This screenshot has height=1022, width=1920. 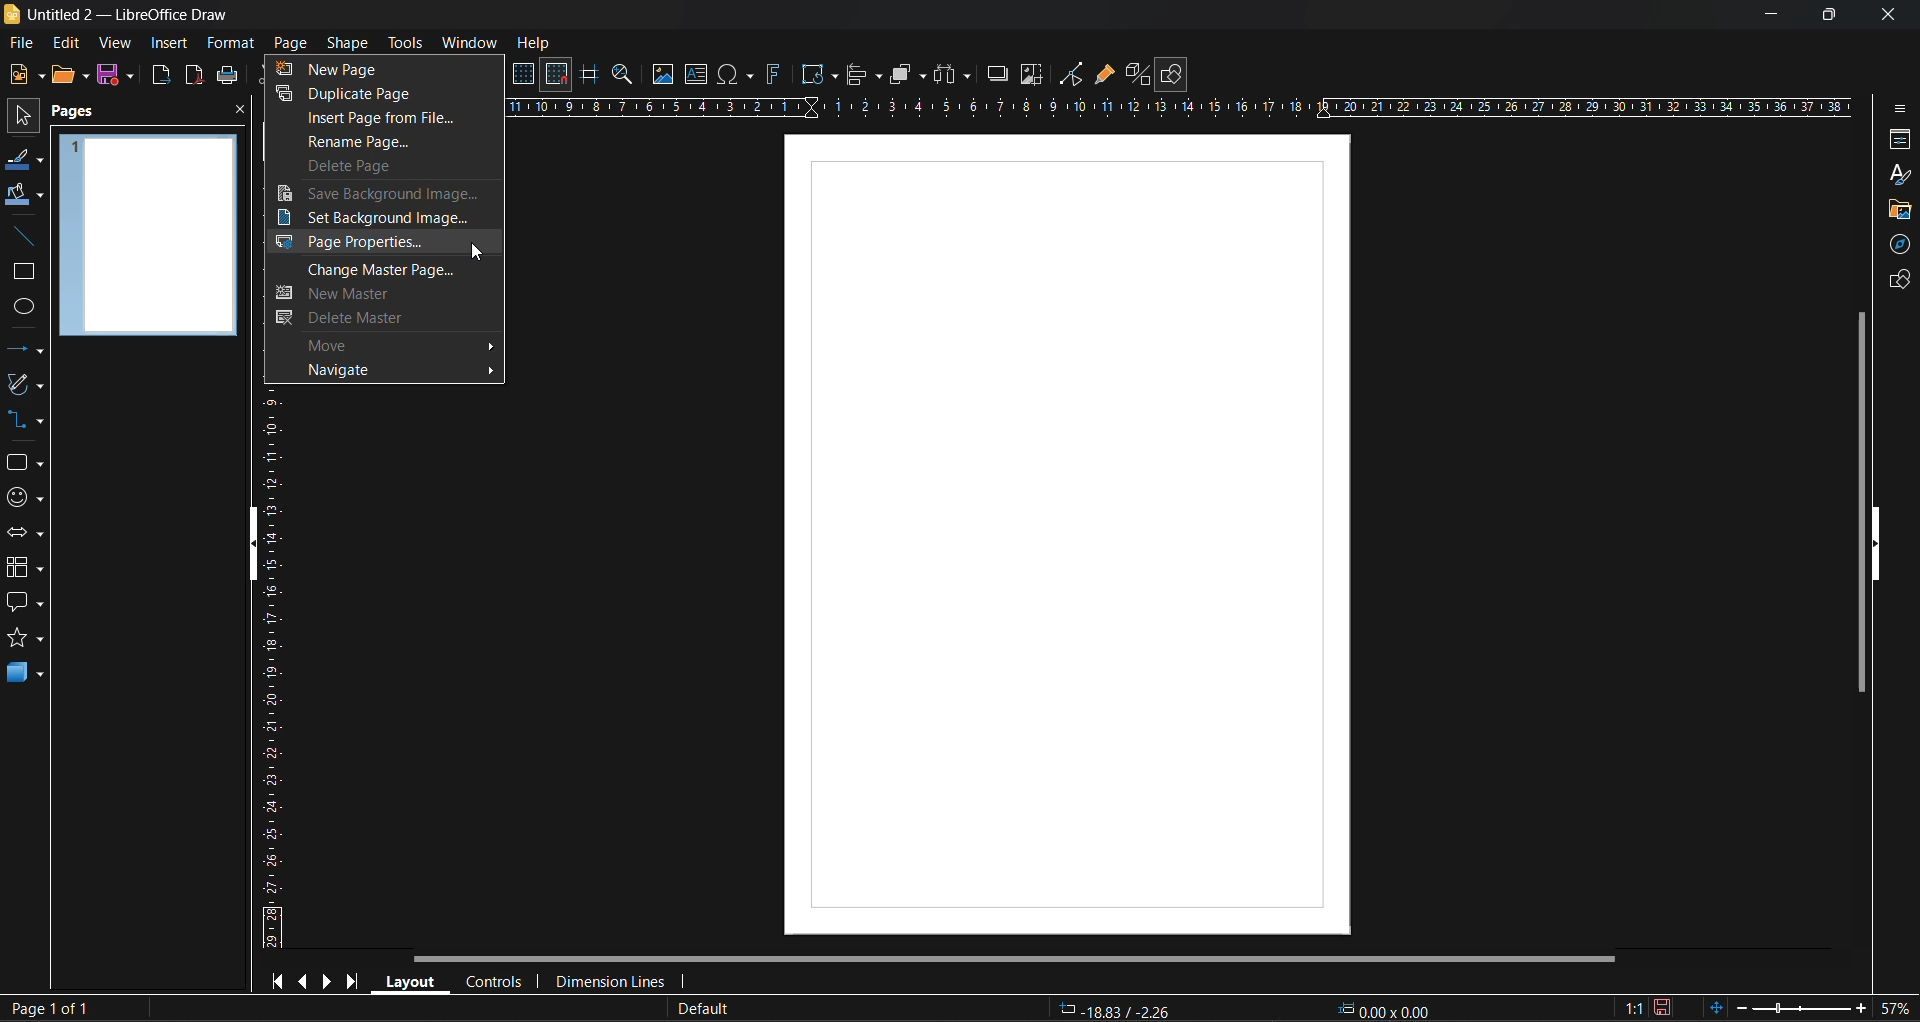 What do you see at coordinates (905, 76) in the screenshot?
I see `arrange` at bounding box center [905, 76].